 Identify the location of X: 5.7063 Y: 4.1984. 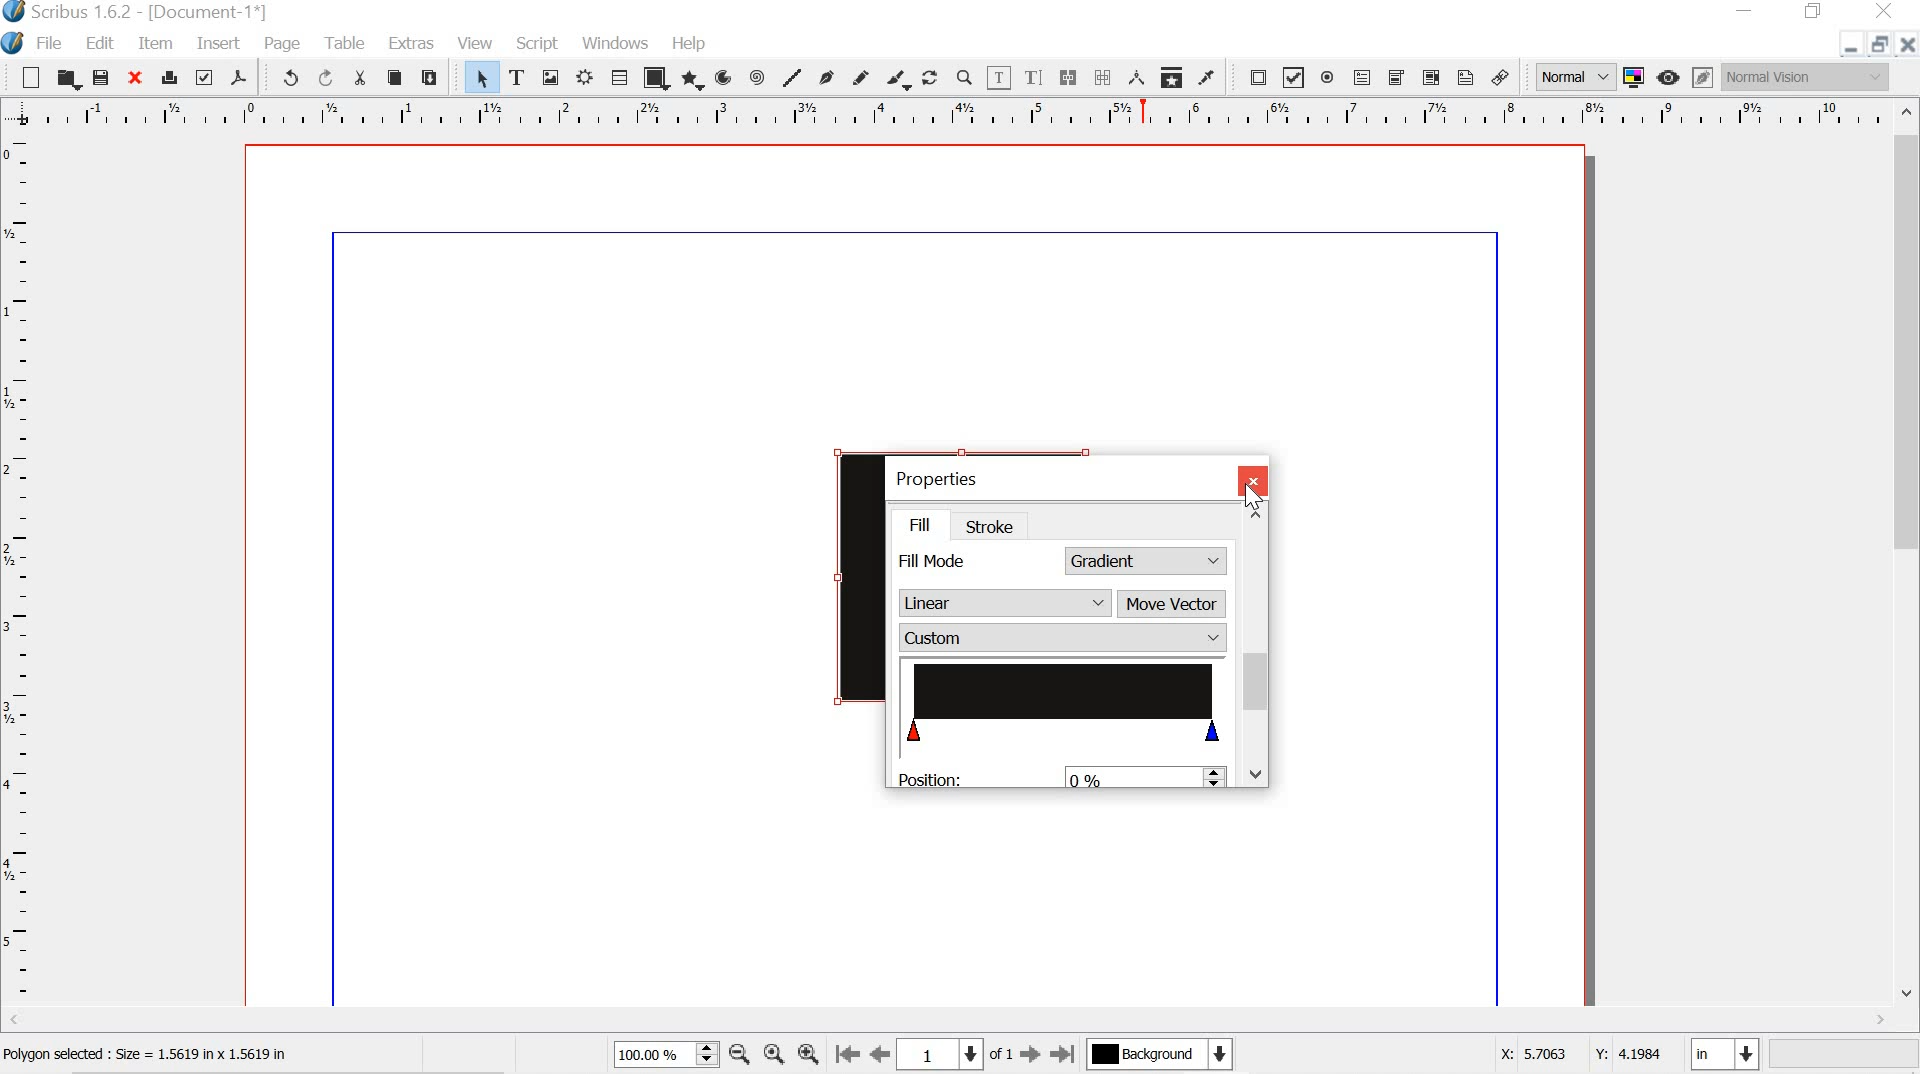
(1568, 1057).